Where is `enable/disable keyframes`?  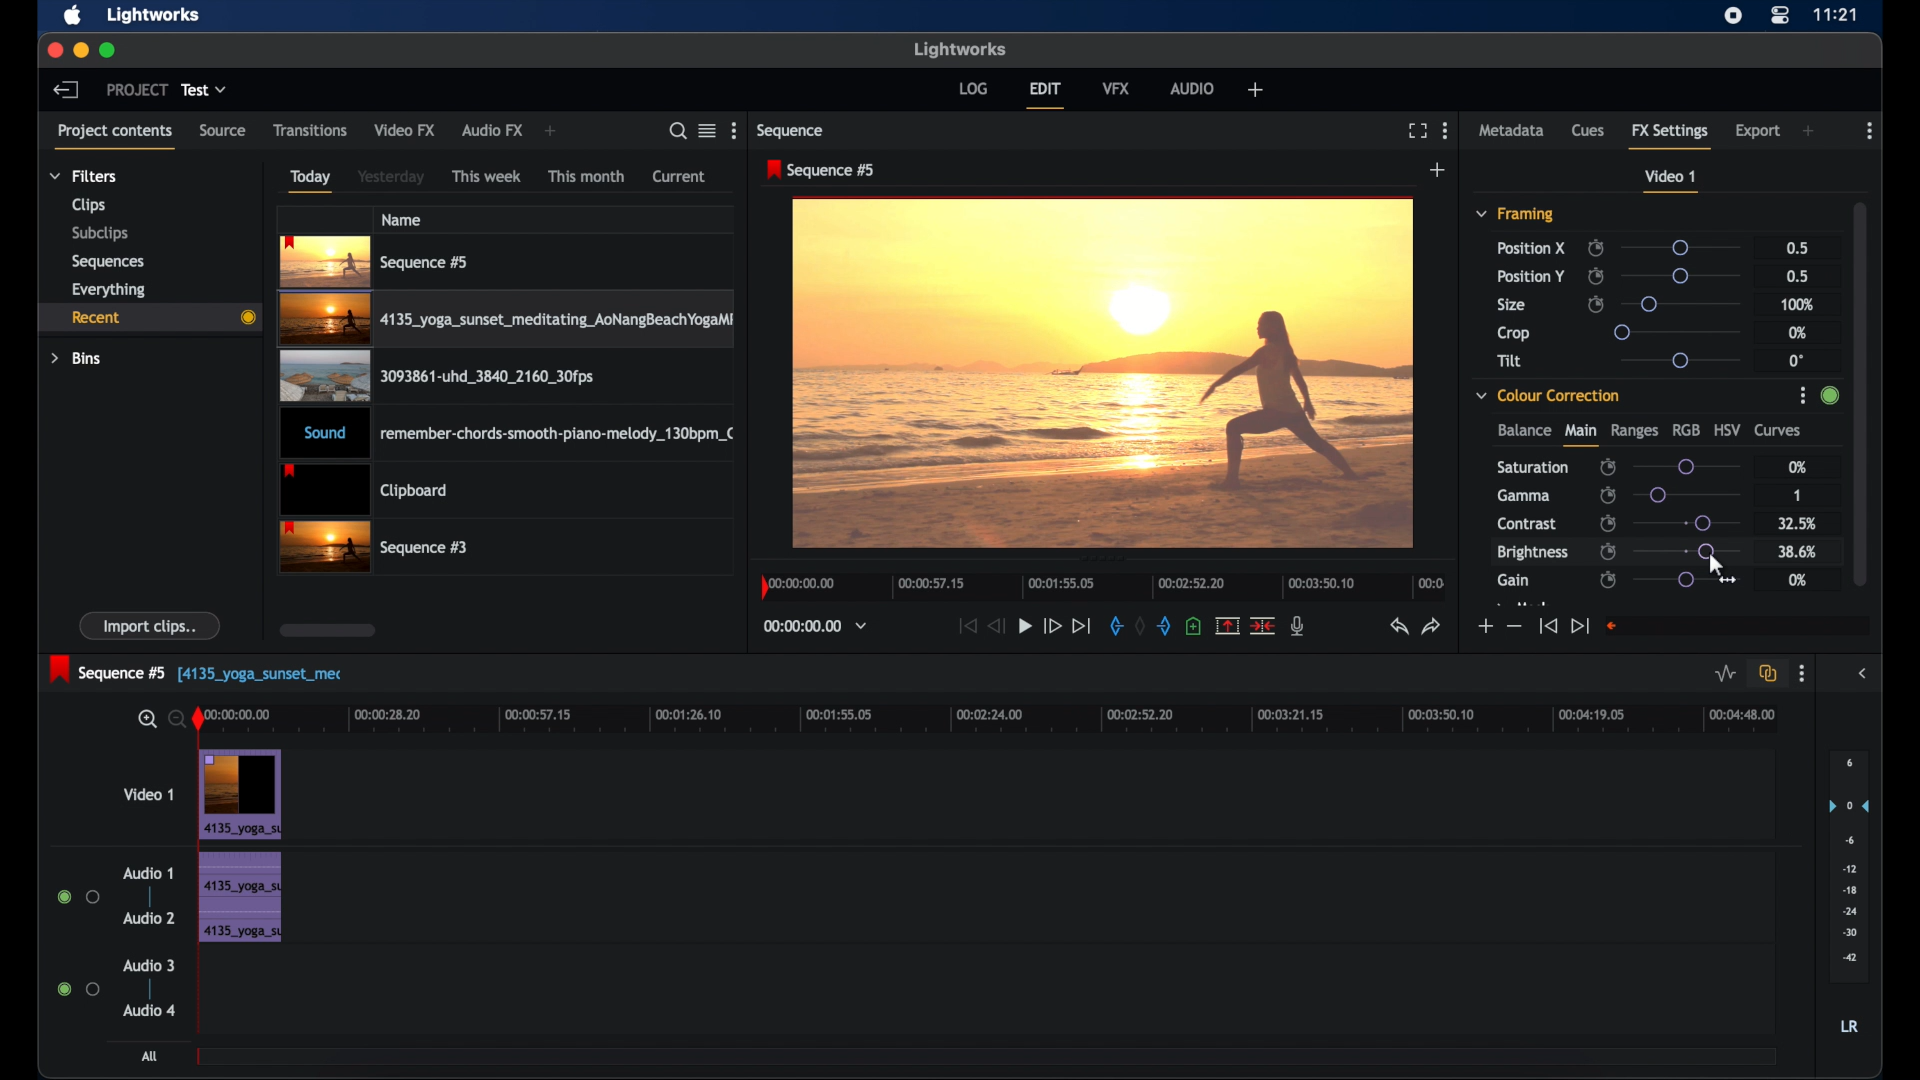
enable/disable keyframes is located at coordinates (1596, 303).